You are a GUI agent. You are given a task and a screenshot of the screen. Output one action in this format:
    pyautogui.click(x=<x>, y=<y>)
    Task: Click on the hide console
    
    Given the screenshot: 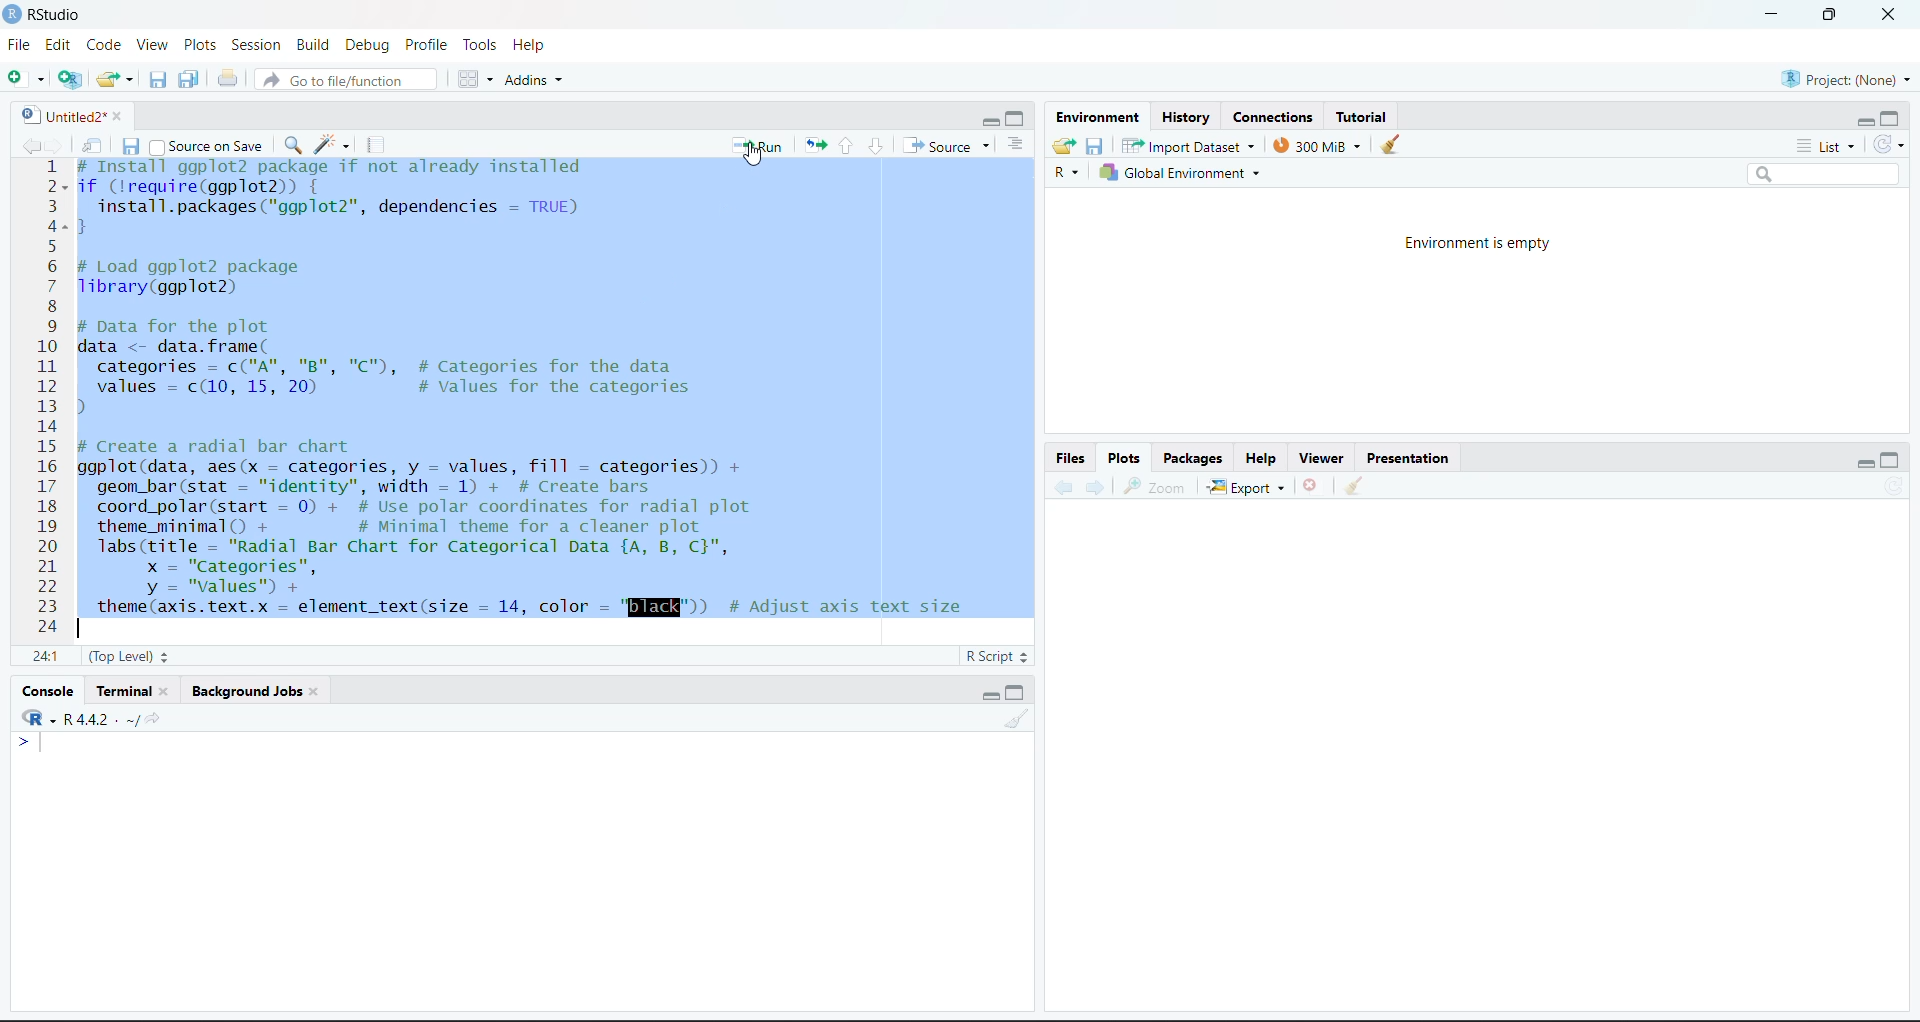 What is the action you would take?
    pyautogui.click(x=1894, y=461)
    